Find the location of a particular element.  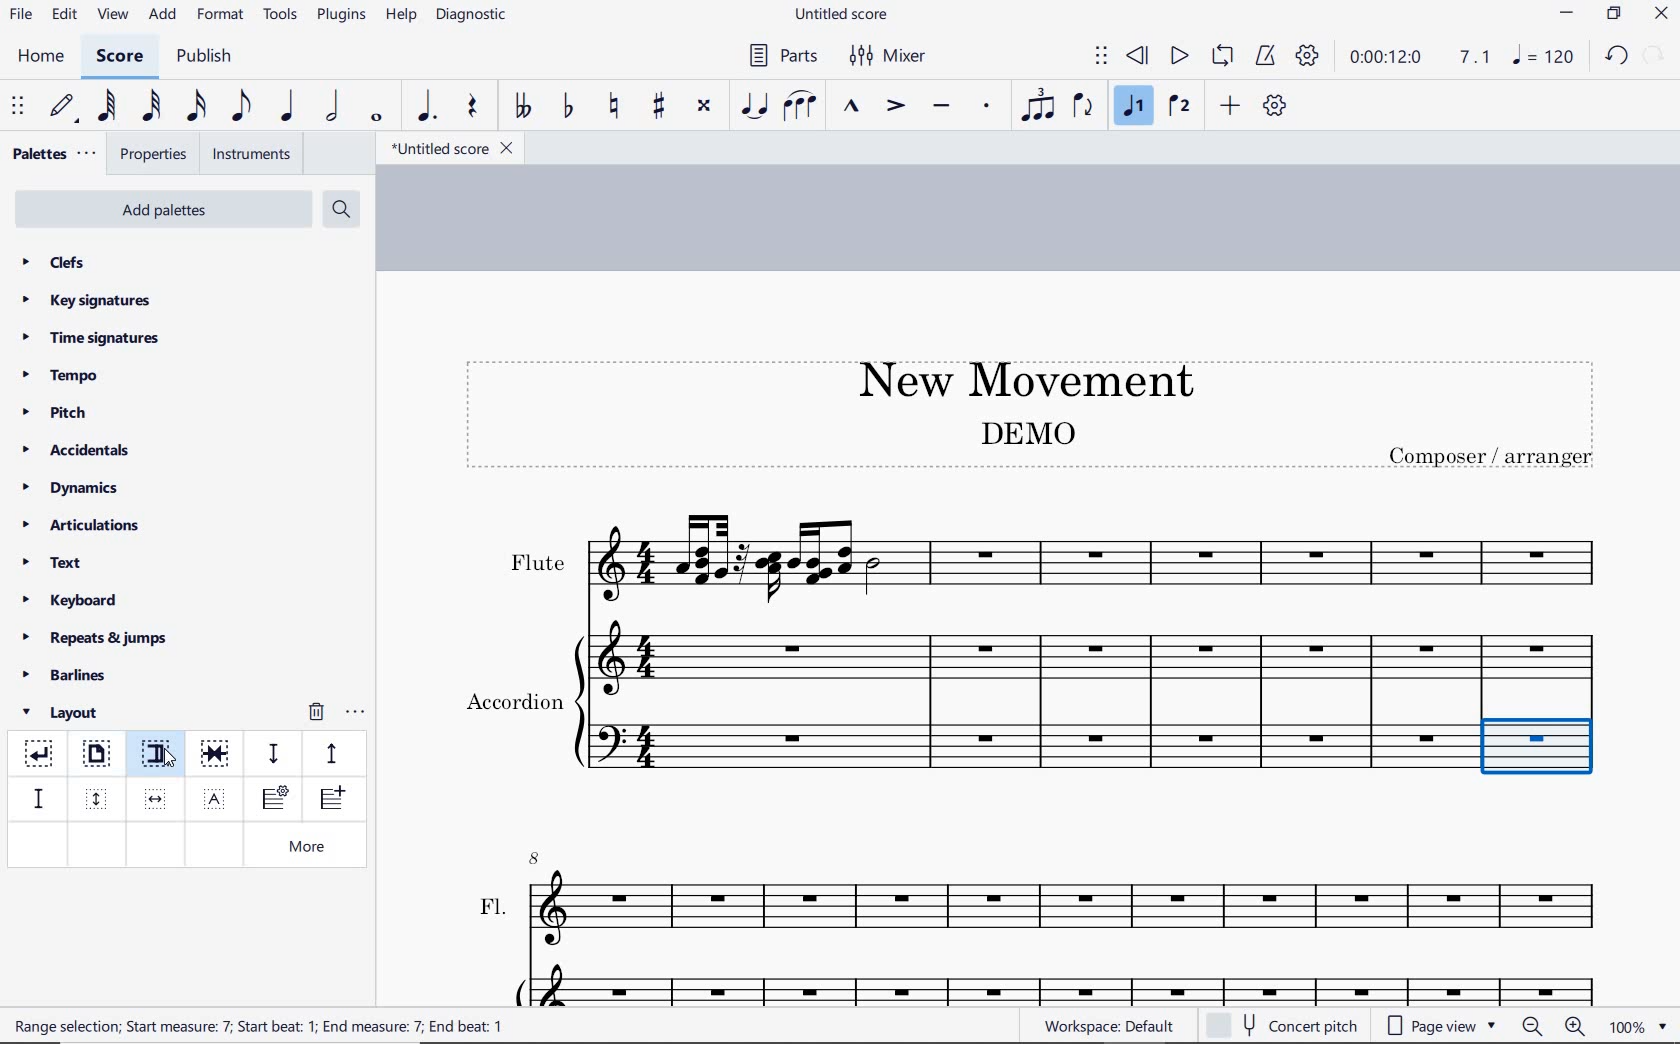

help is located at coordinates (399, 16).